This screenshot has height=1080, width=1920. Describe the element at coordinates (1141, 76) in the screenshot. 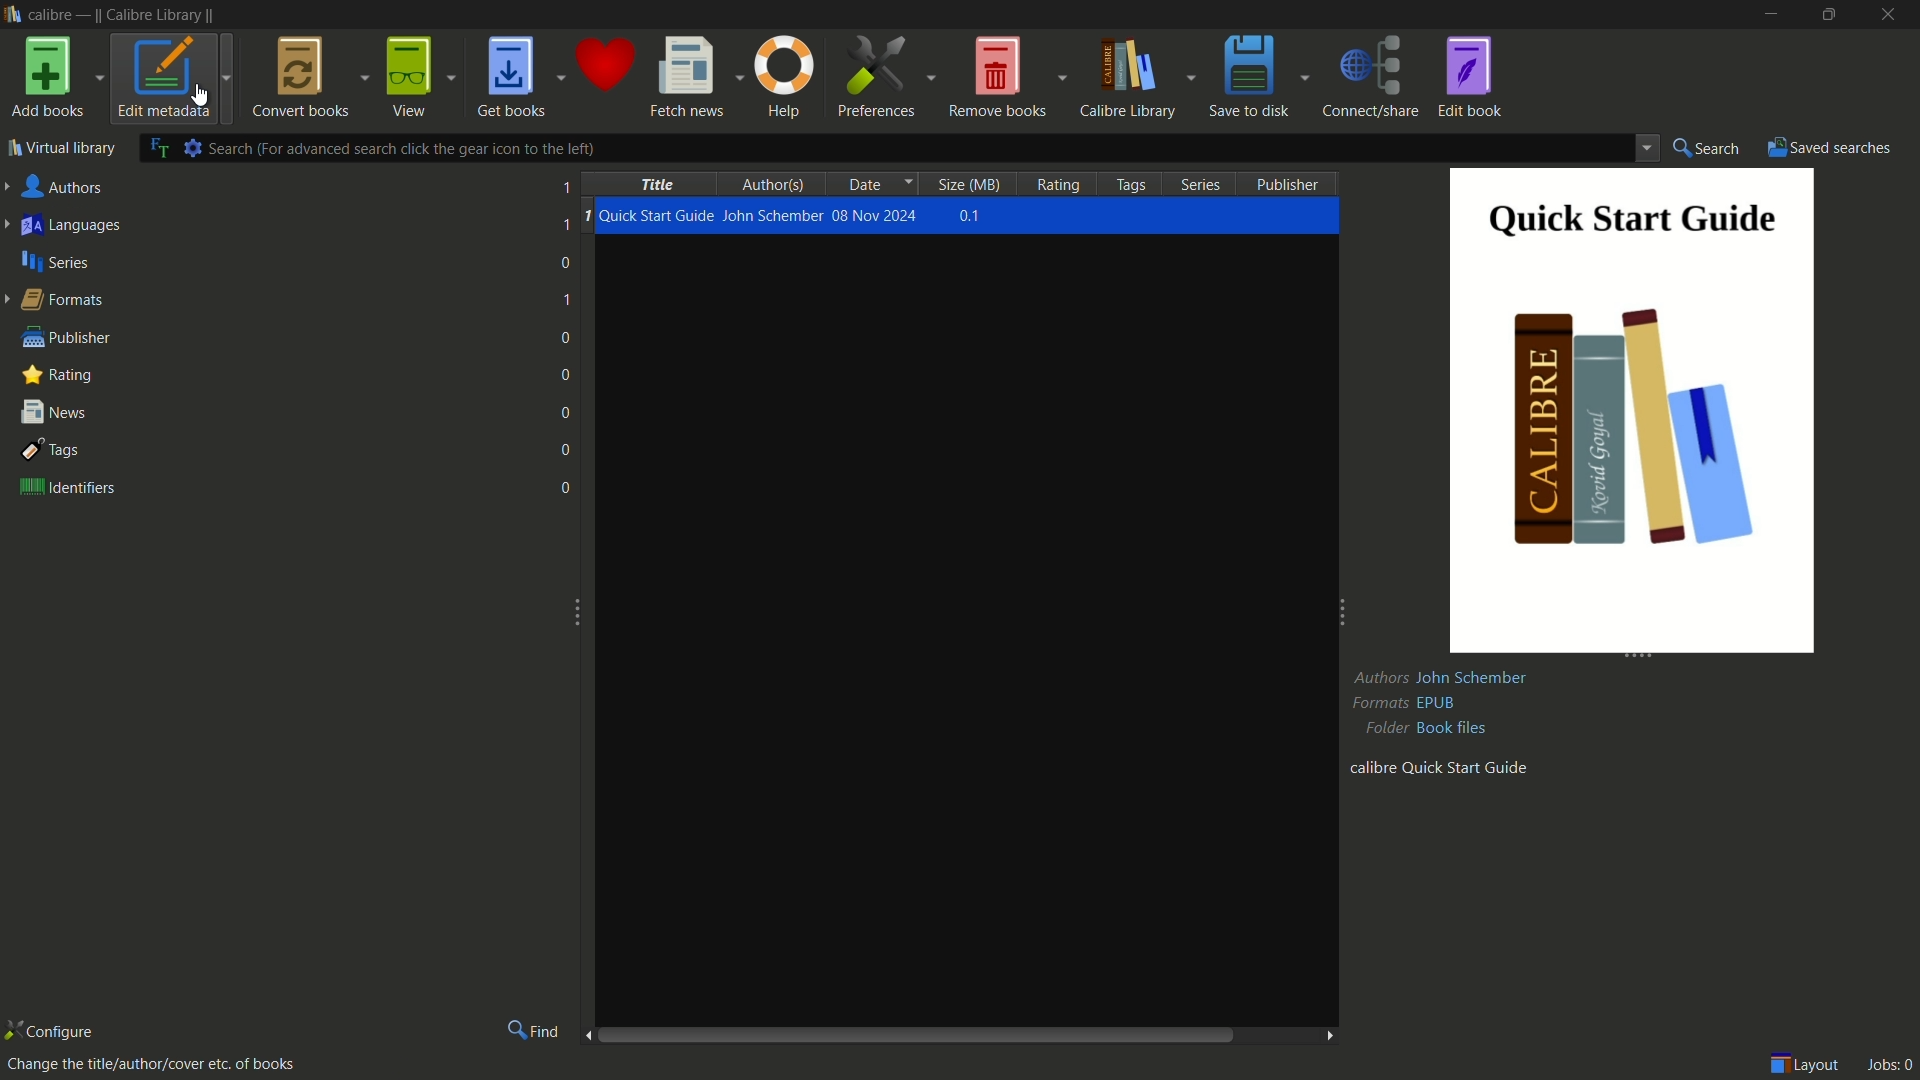

I see `calibre library` at that location.